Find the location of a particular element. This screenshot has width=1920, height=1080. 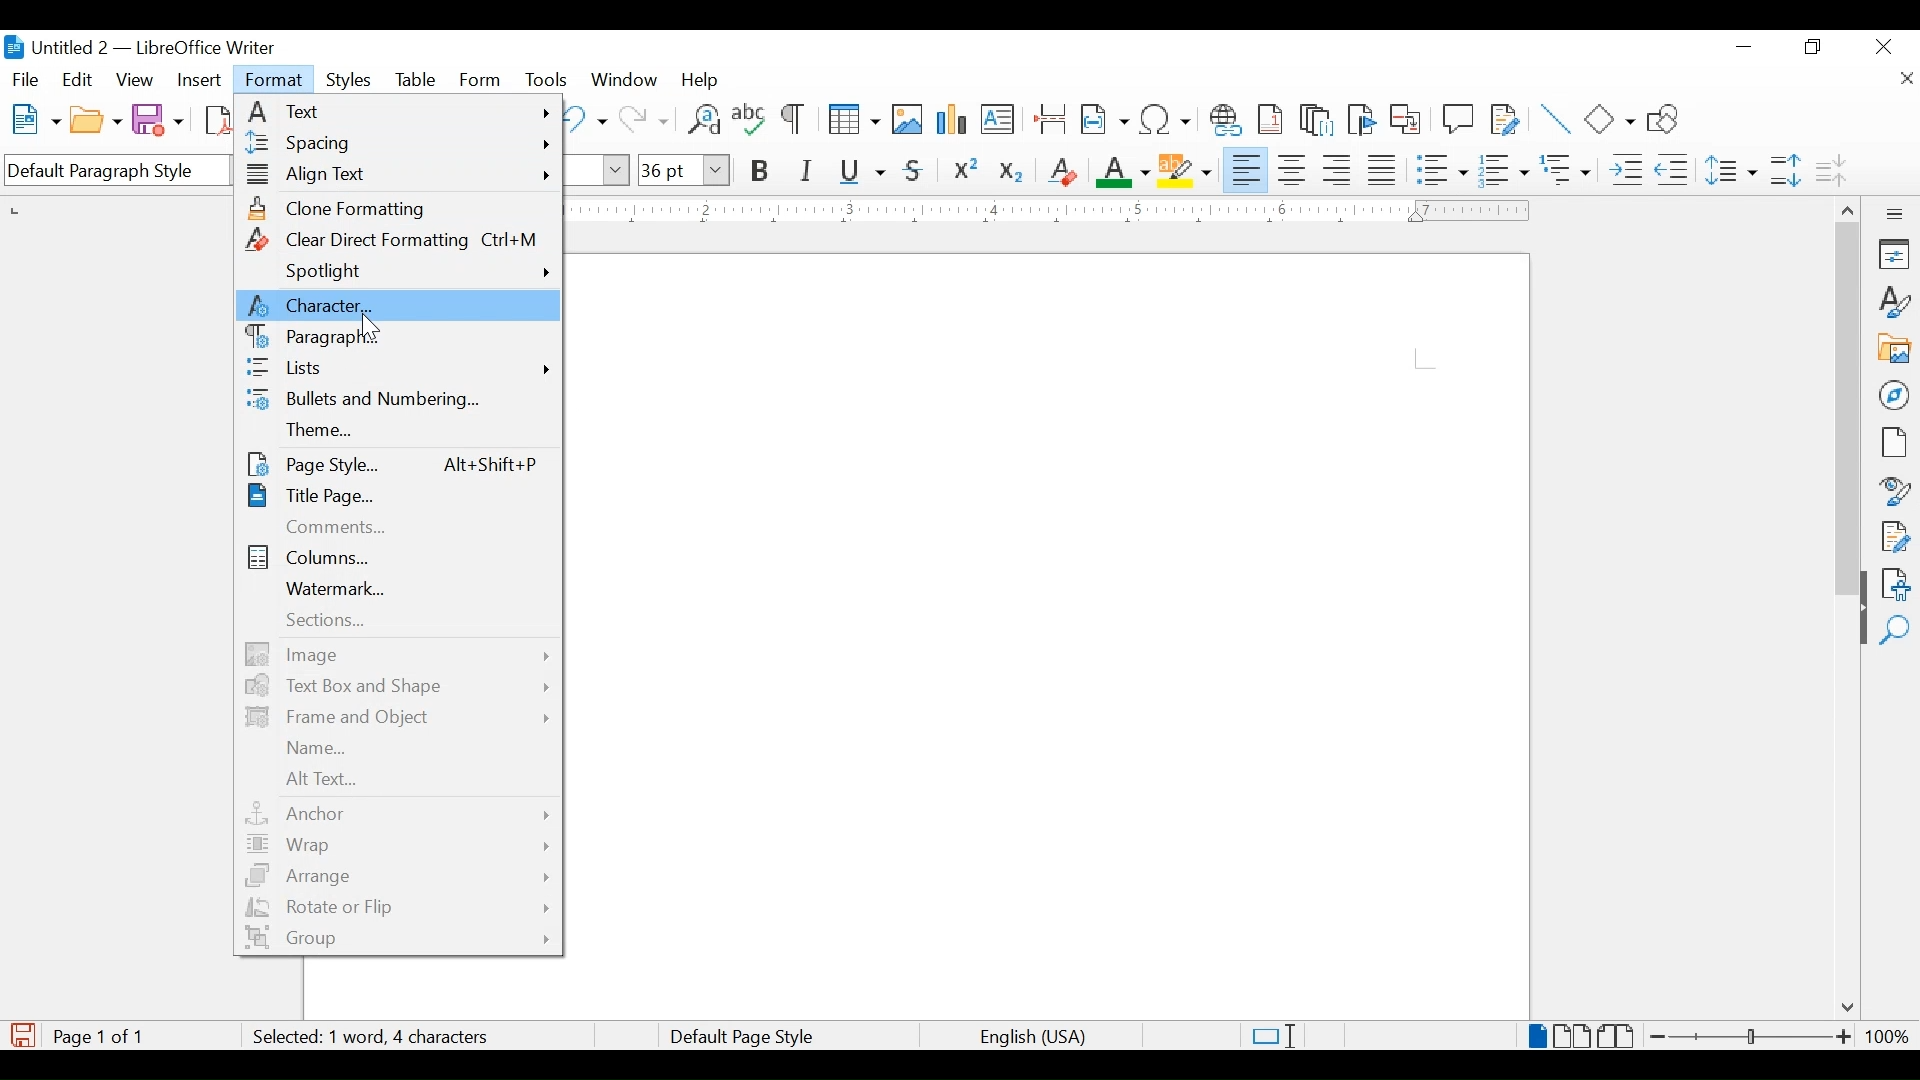

insert table is located at coordinates (854, 119).